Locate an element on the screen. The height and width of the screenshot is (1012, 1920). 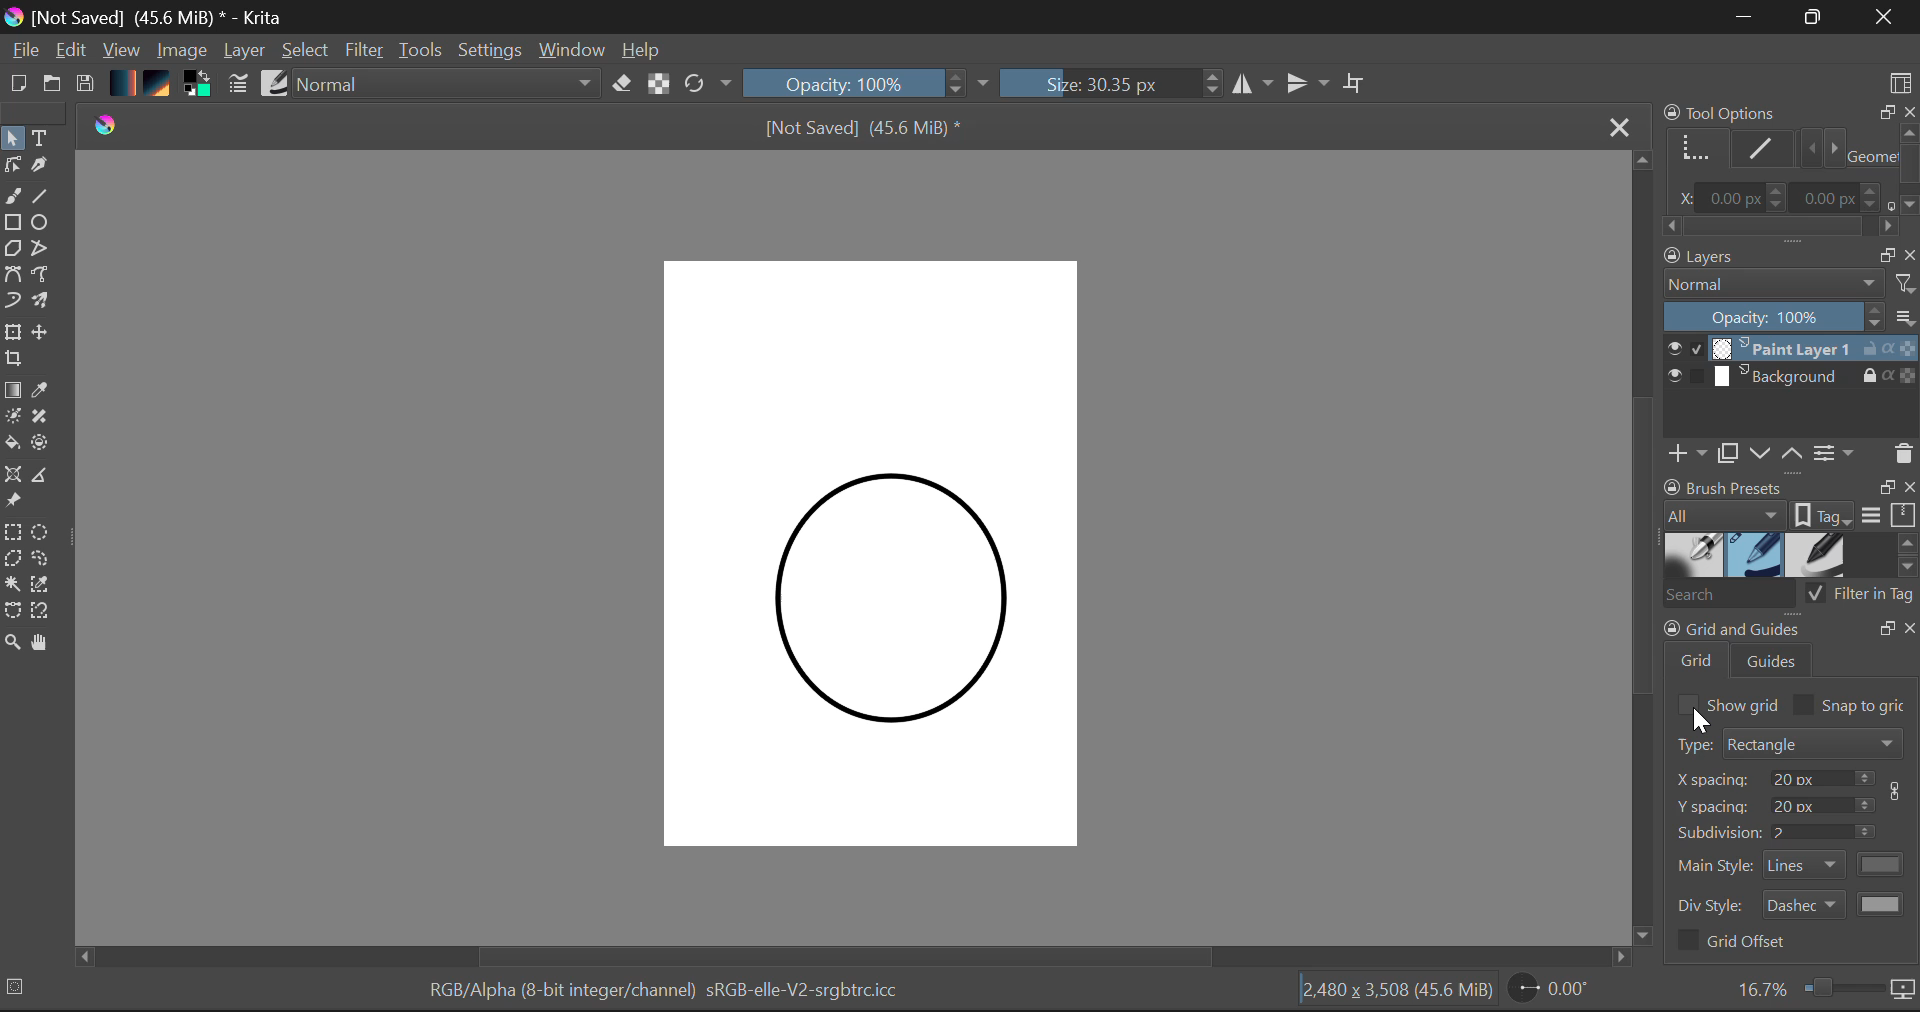
Open is located at coordinates (52, 85).